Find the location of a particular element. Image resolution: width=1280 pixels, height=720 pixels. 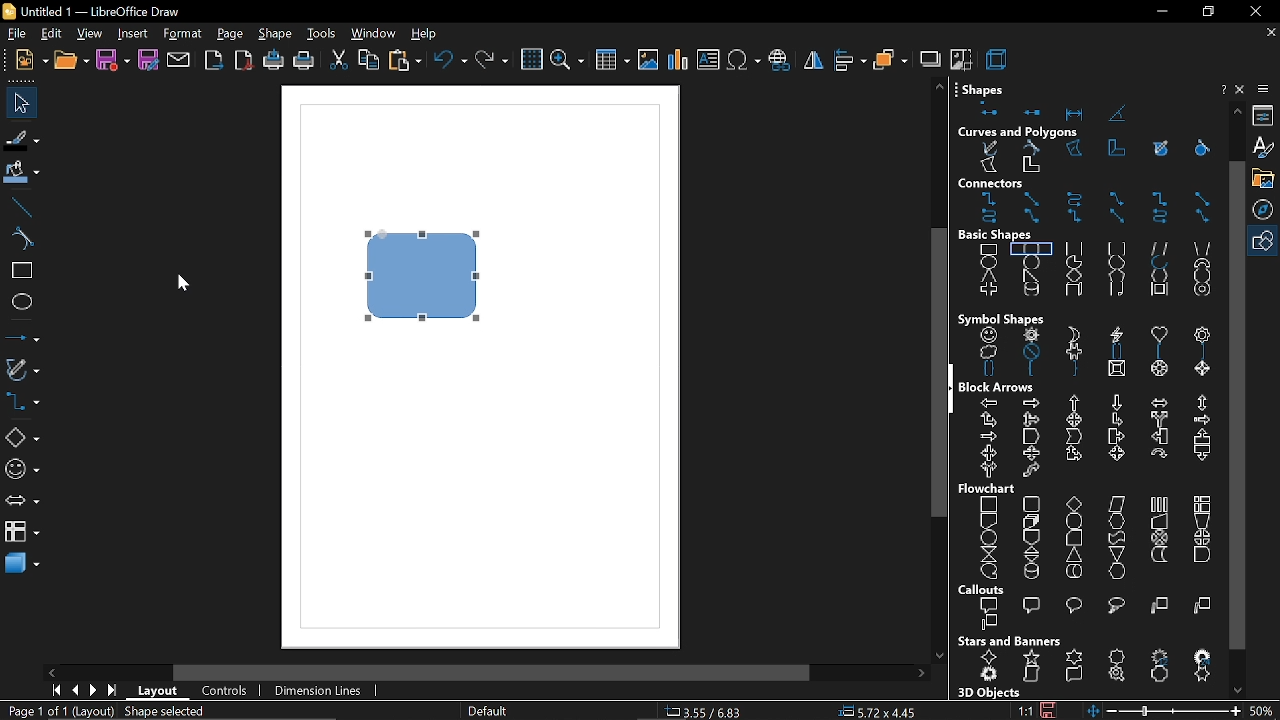

change zoom is located at coordinates (1162, 711).